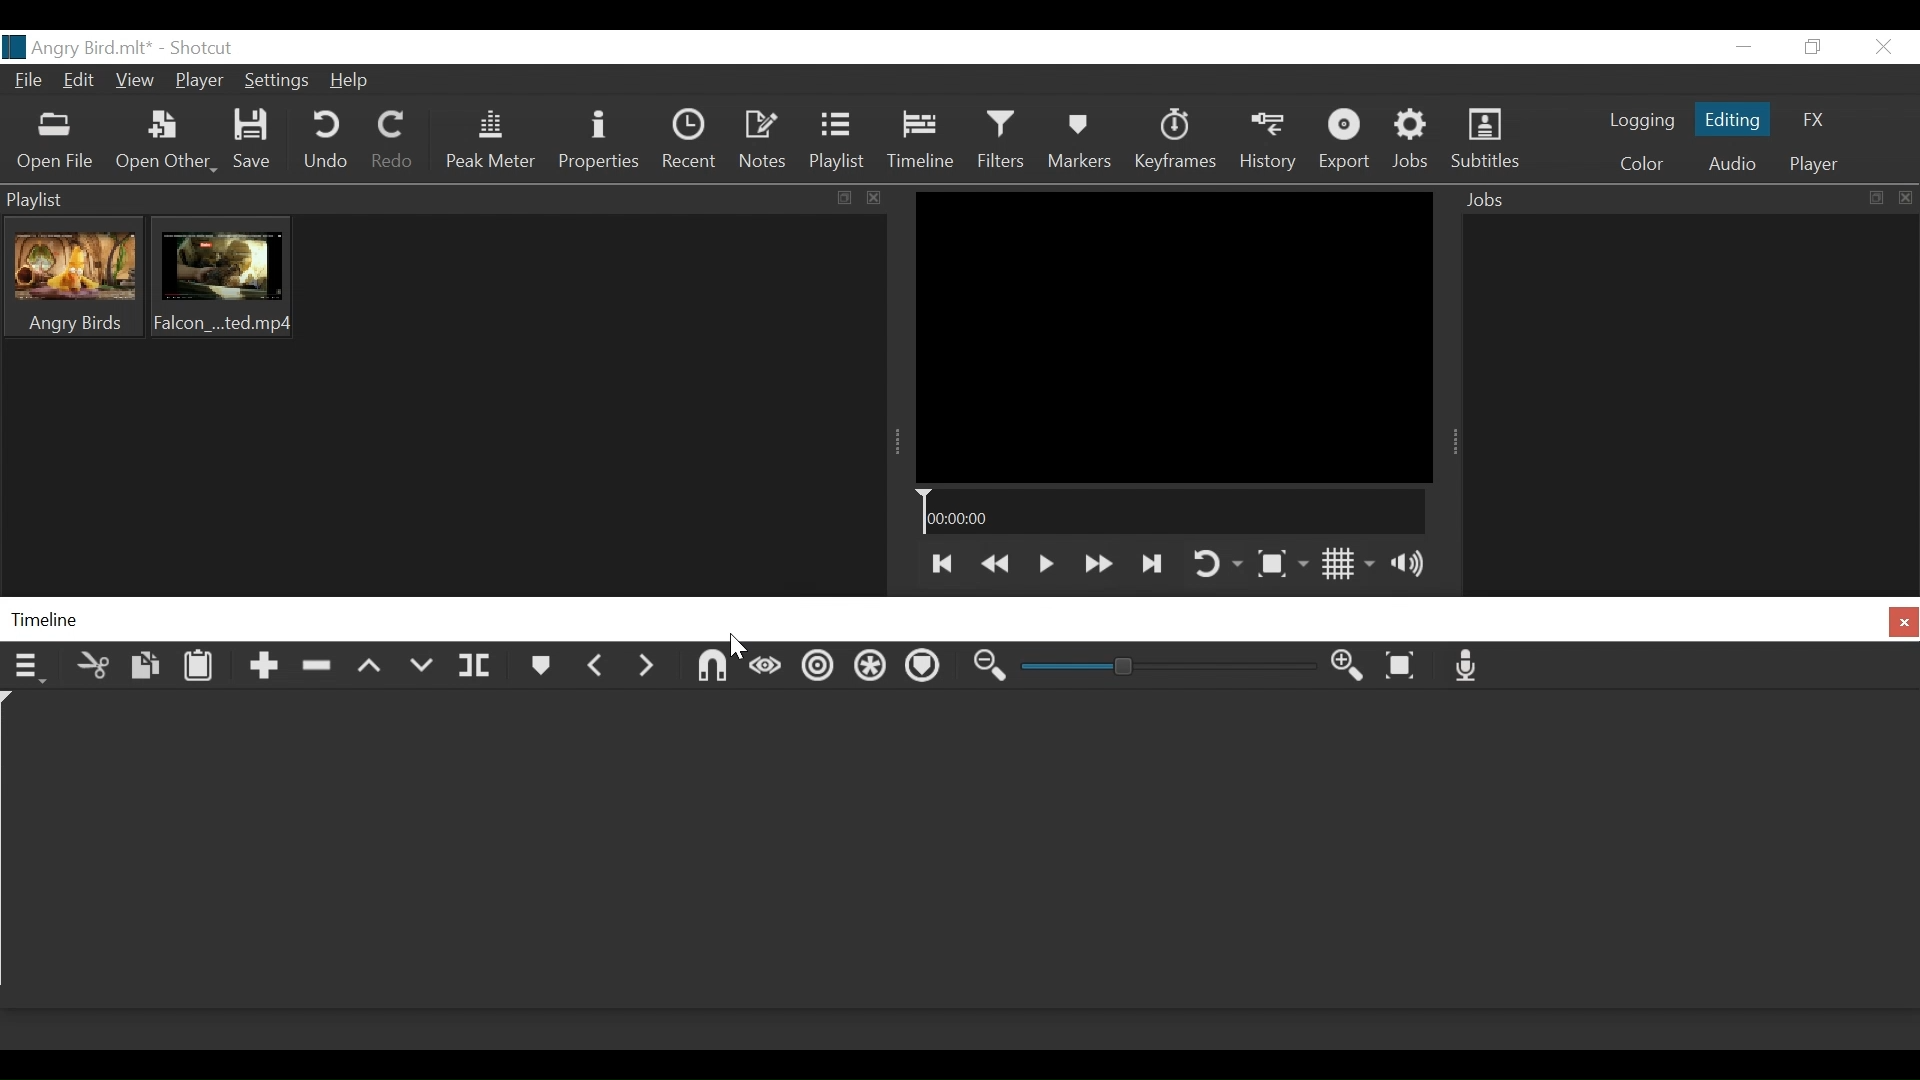 Image resolution: width=1920 pixels, height=1080 pixels. What do you see at coordinates (598, 670) in the screenshot?
I see `Previous marker` at bounding box center [598, 670].